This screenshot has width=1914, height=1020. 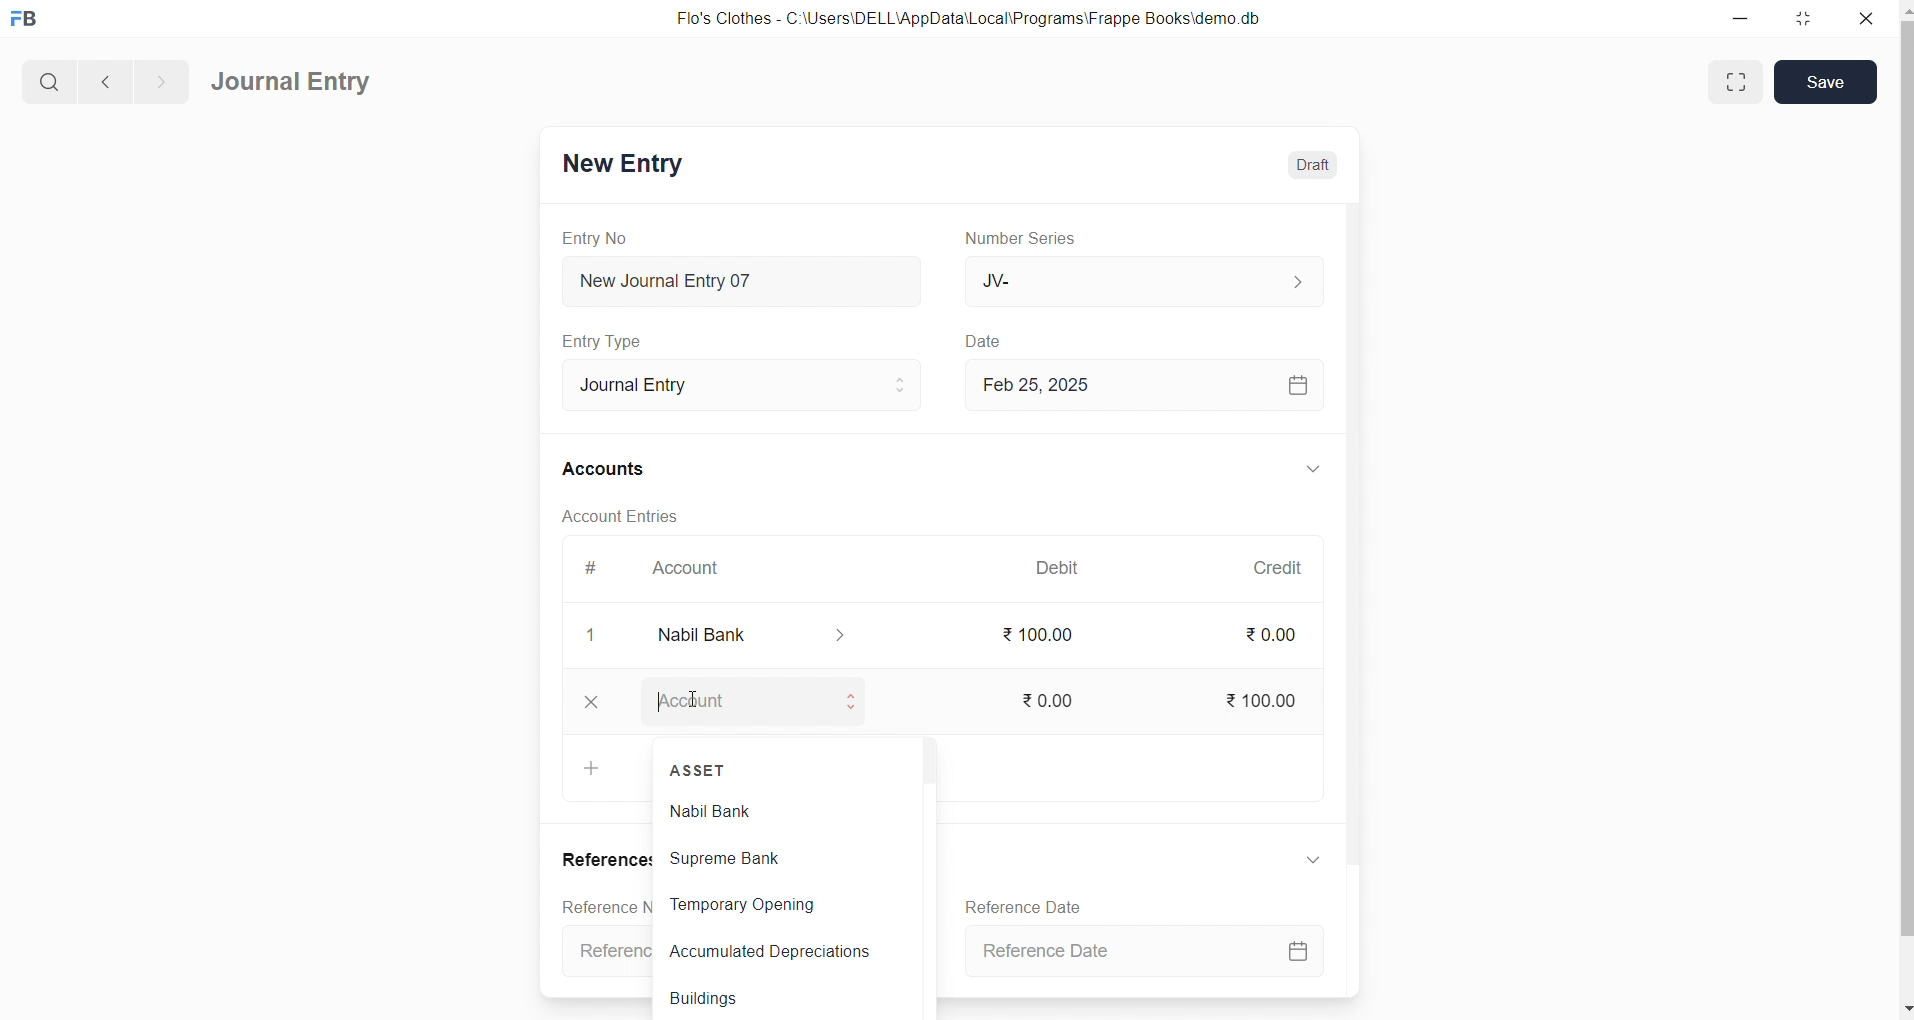 What do you see at coordinates (700, 570) in the screenshot?
I see `Account` at bounding box center [700, 570].